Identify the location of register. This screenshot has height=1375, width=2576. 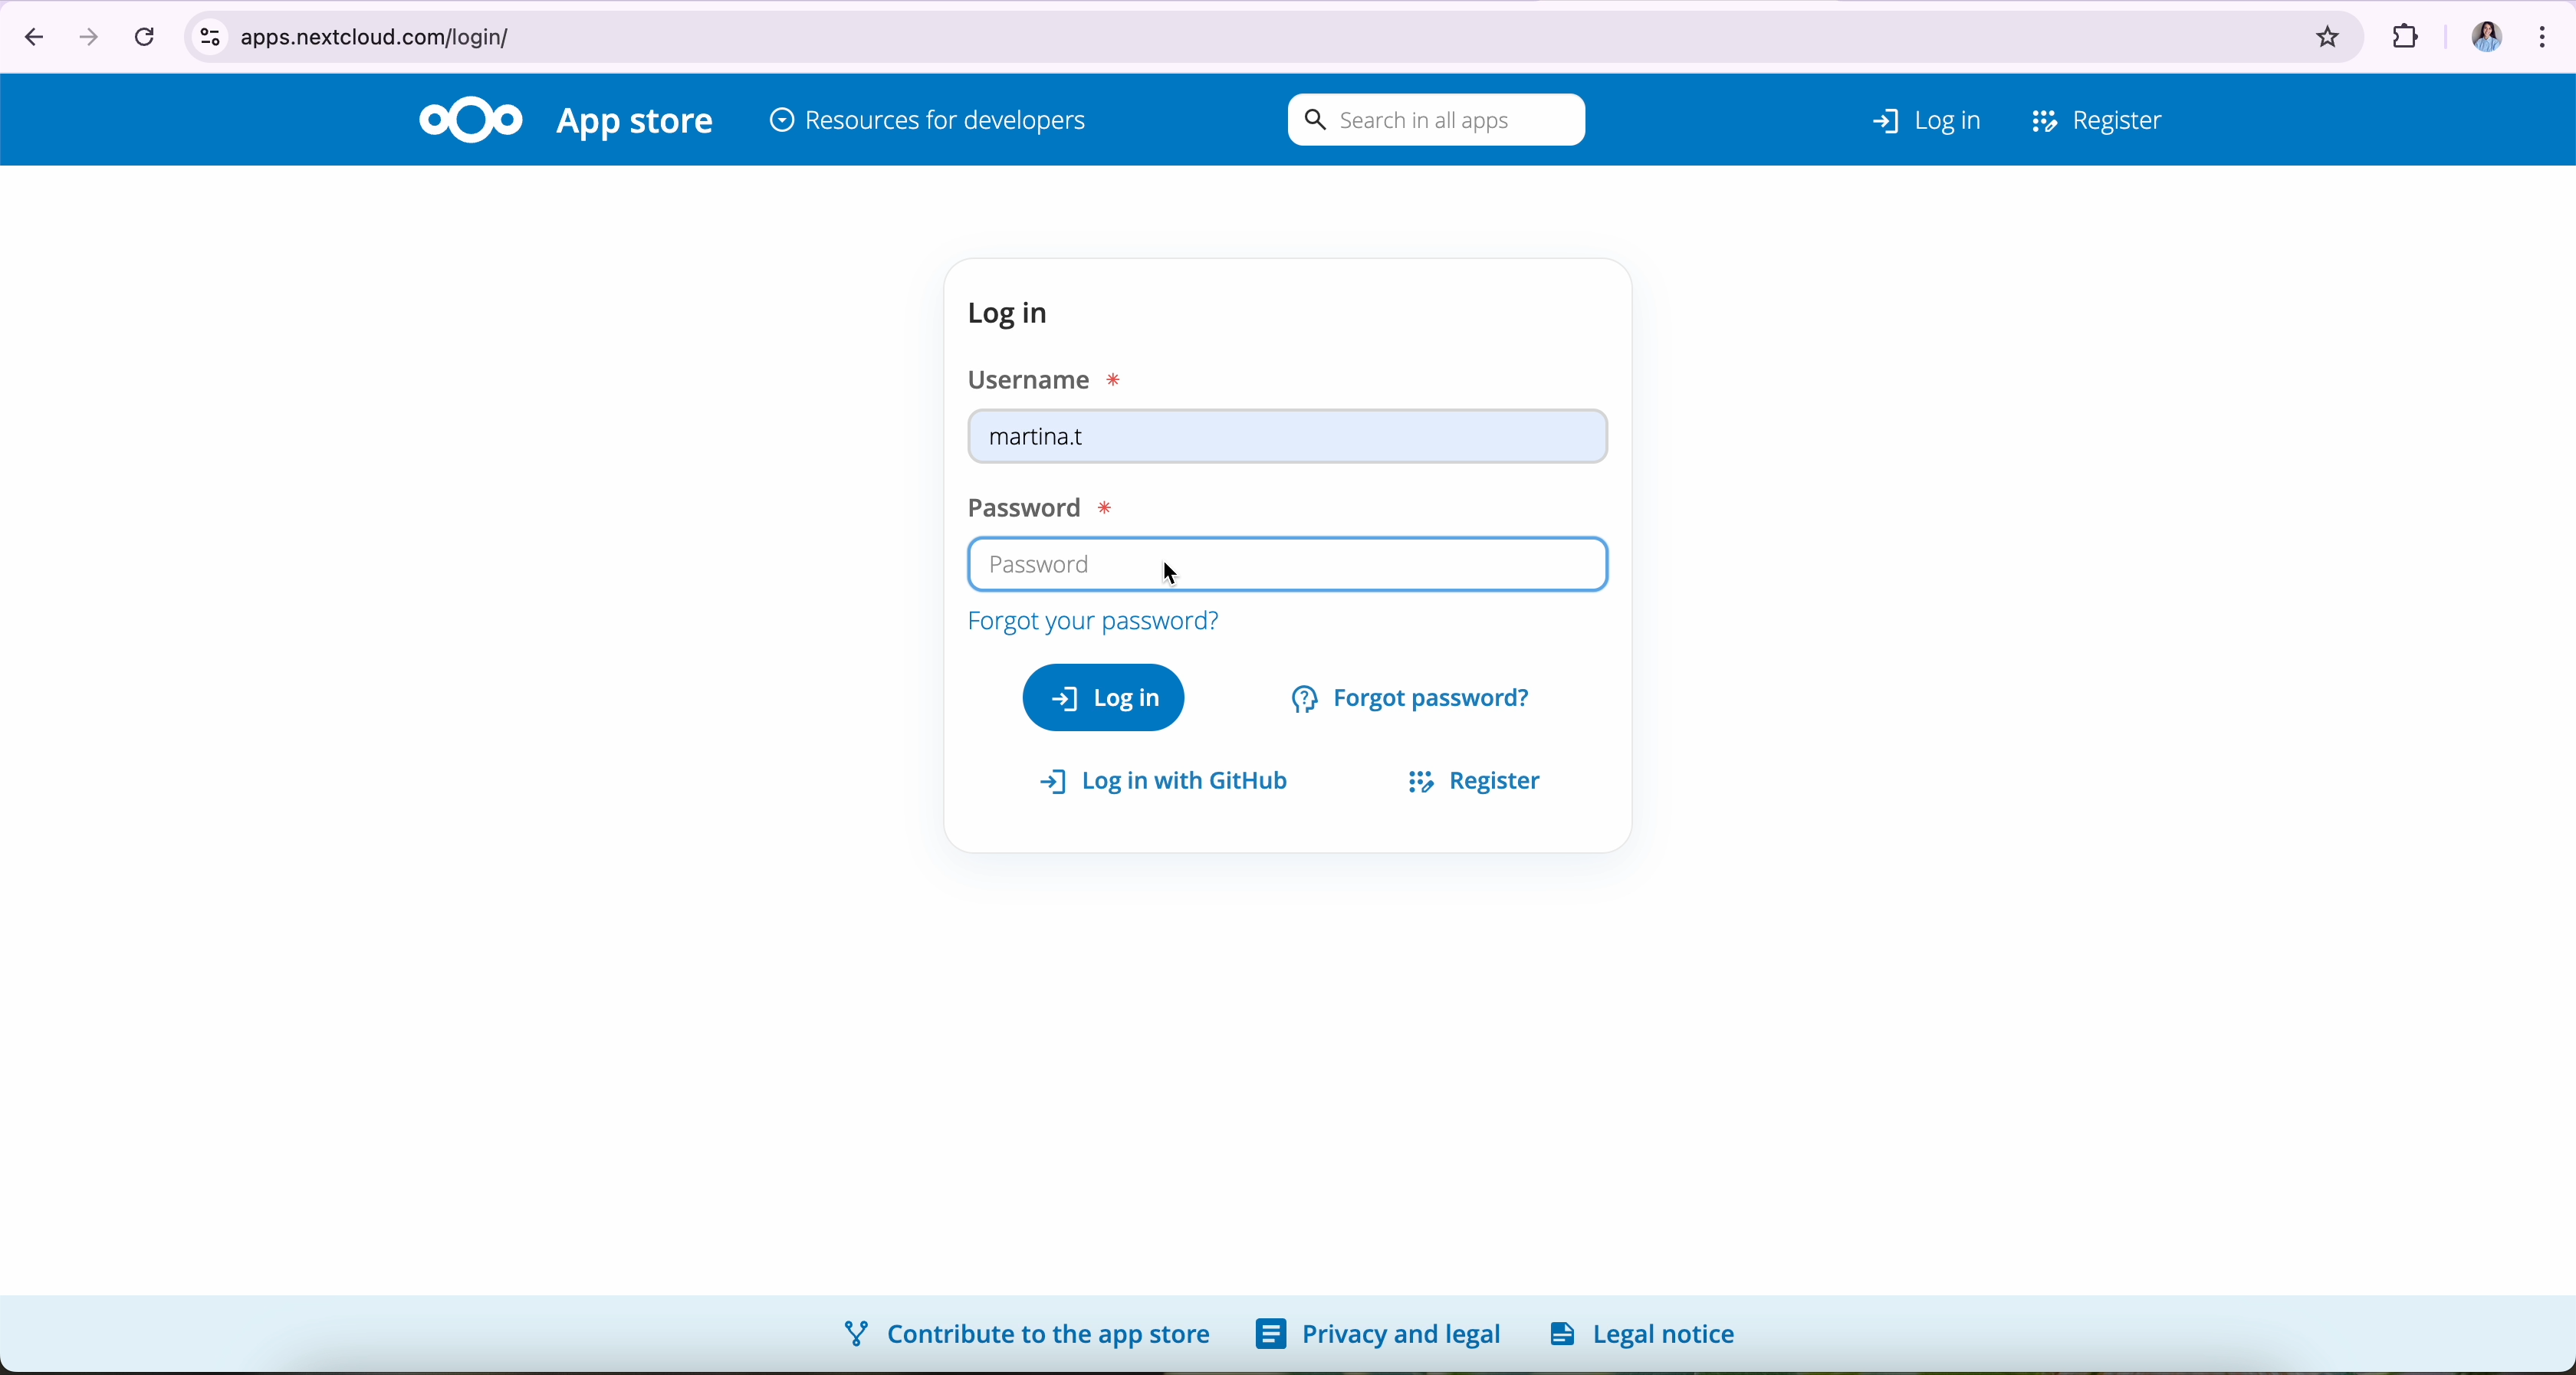
(1465, 777).